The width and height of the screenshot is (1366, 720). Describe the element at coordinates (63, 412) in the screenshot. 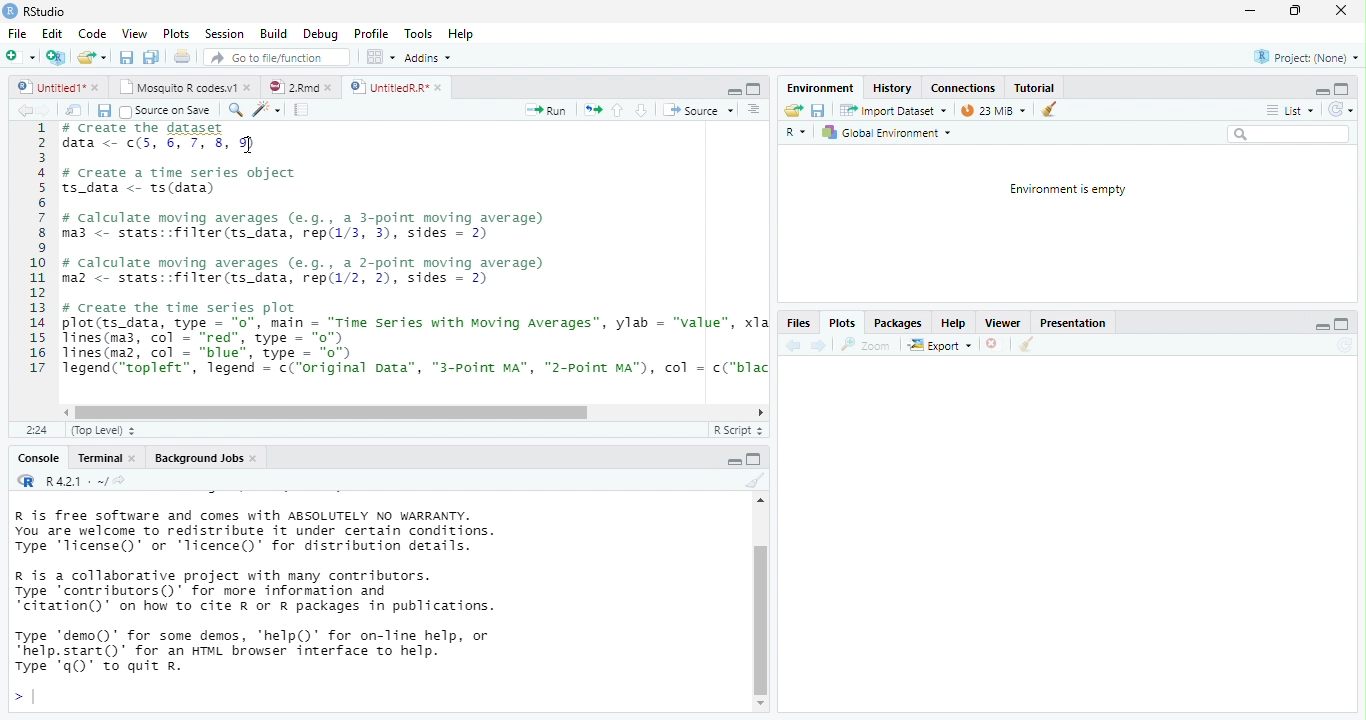

I see `scrollbar left` at that location.